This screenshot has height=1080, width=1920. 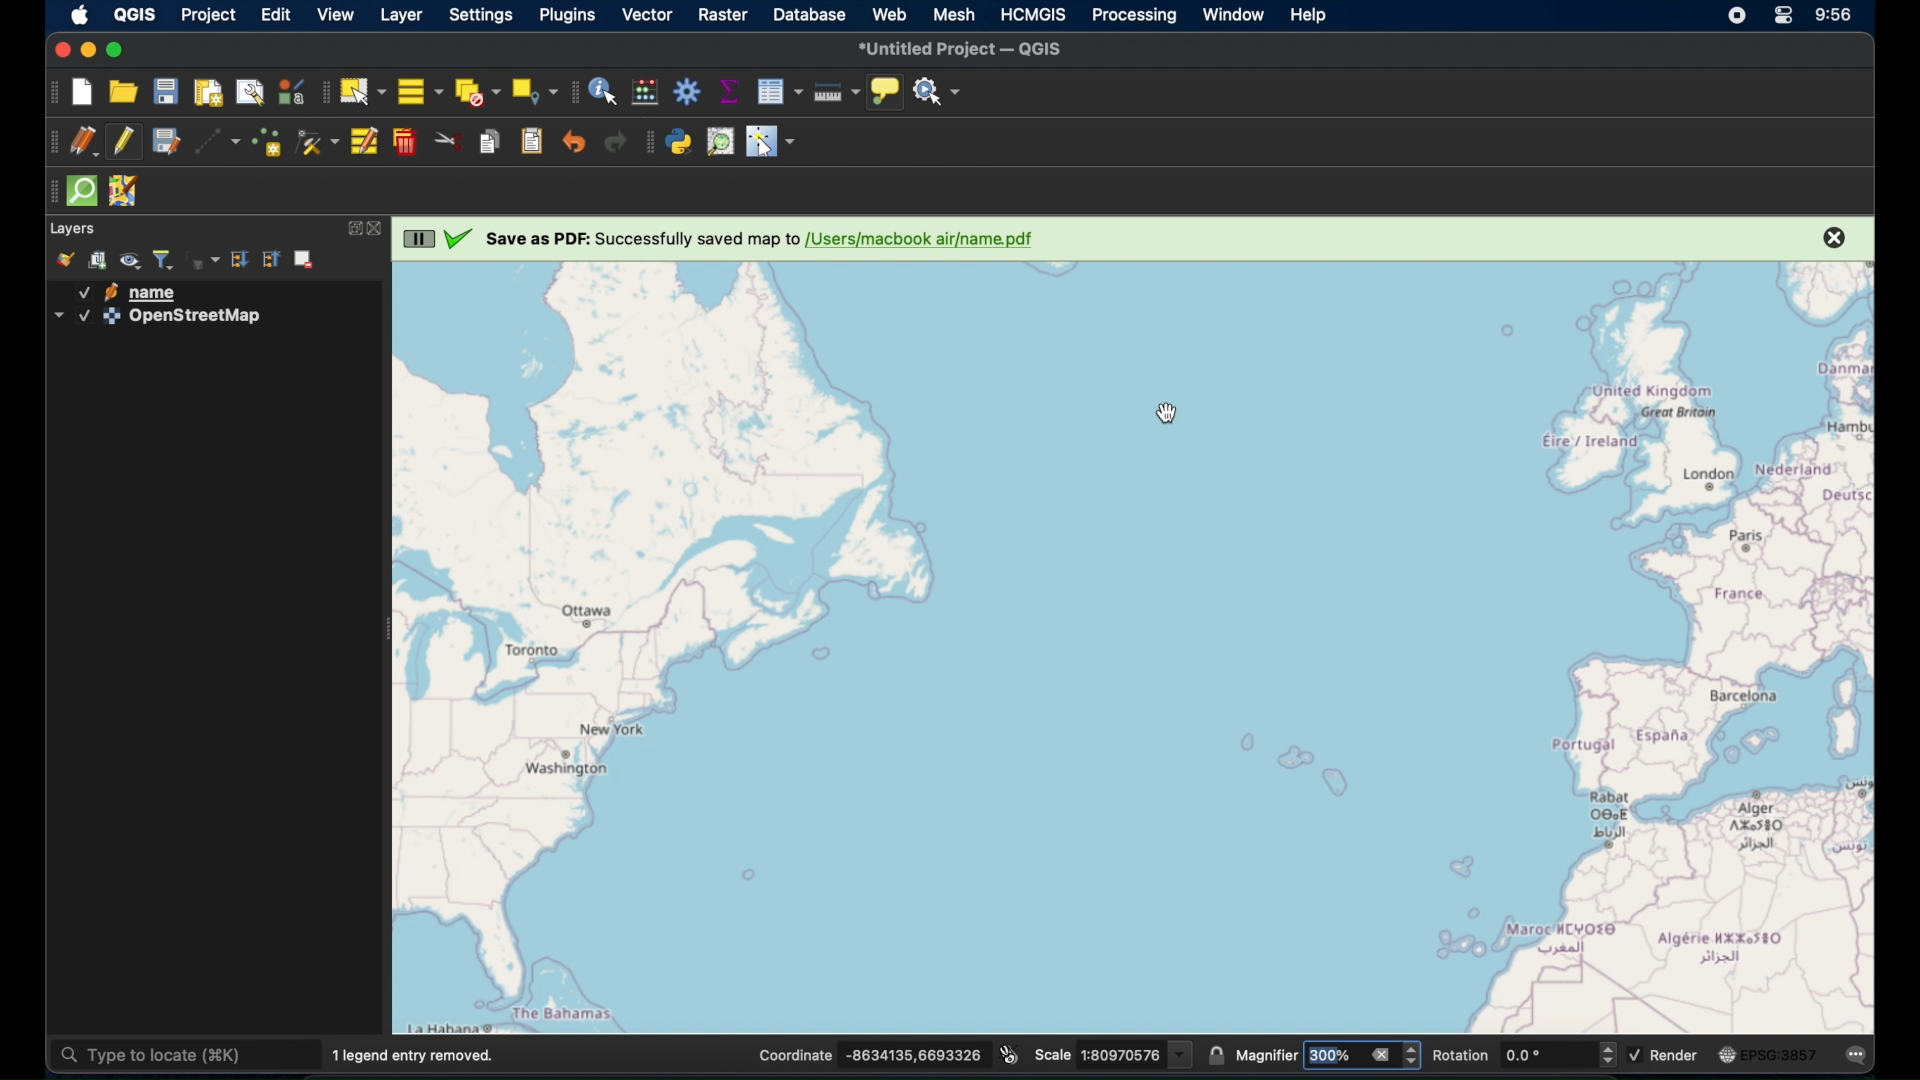 I want to click on digitize with segment, so click(x=218, y=144).